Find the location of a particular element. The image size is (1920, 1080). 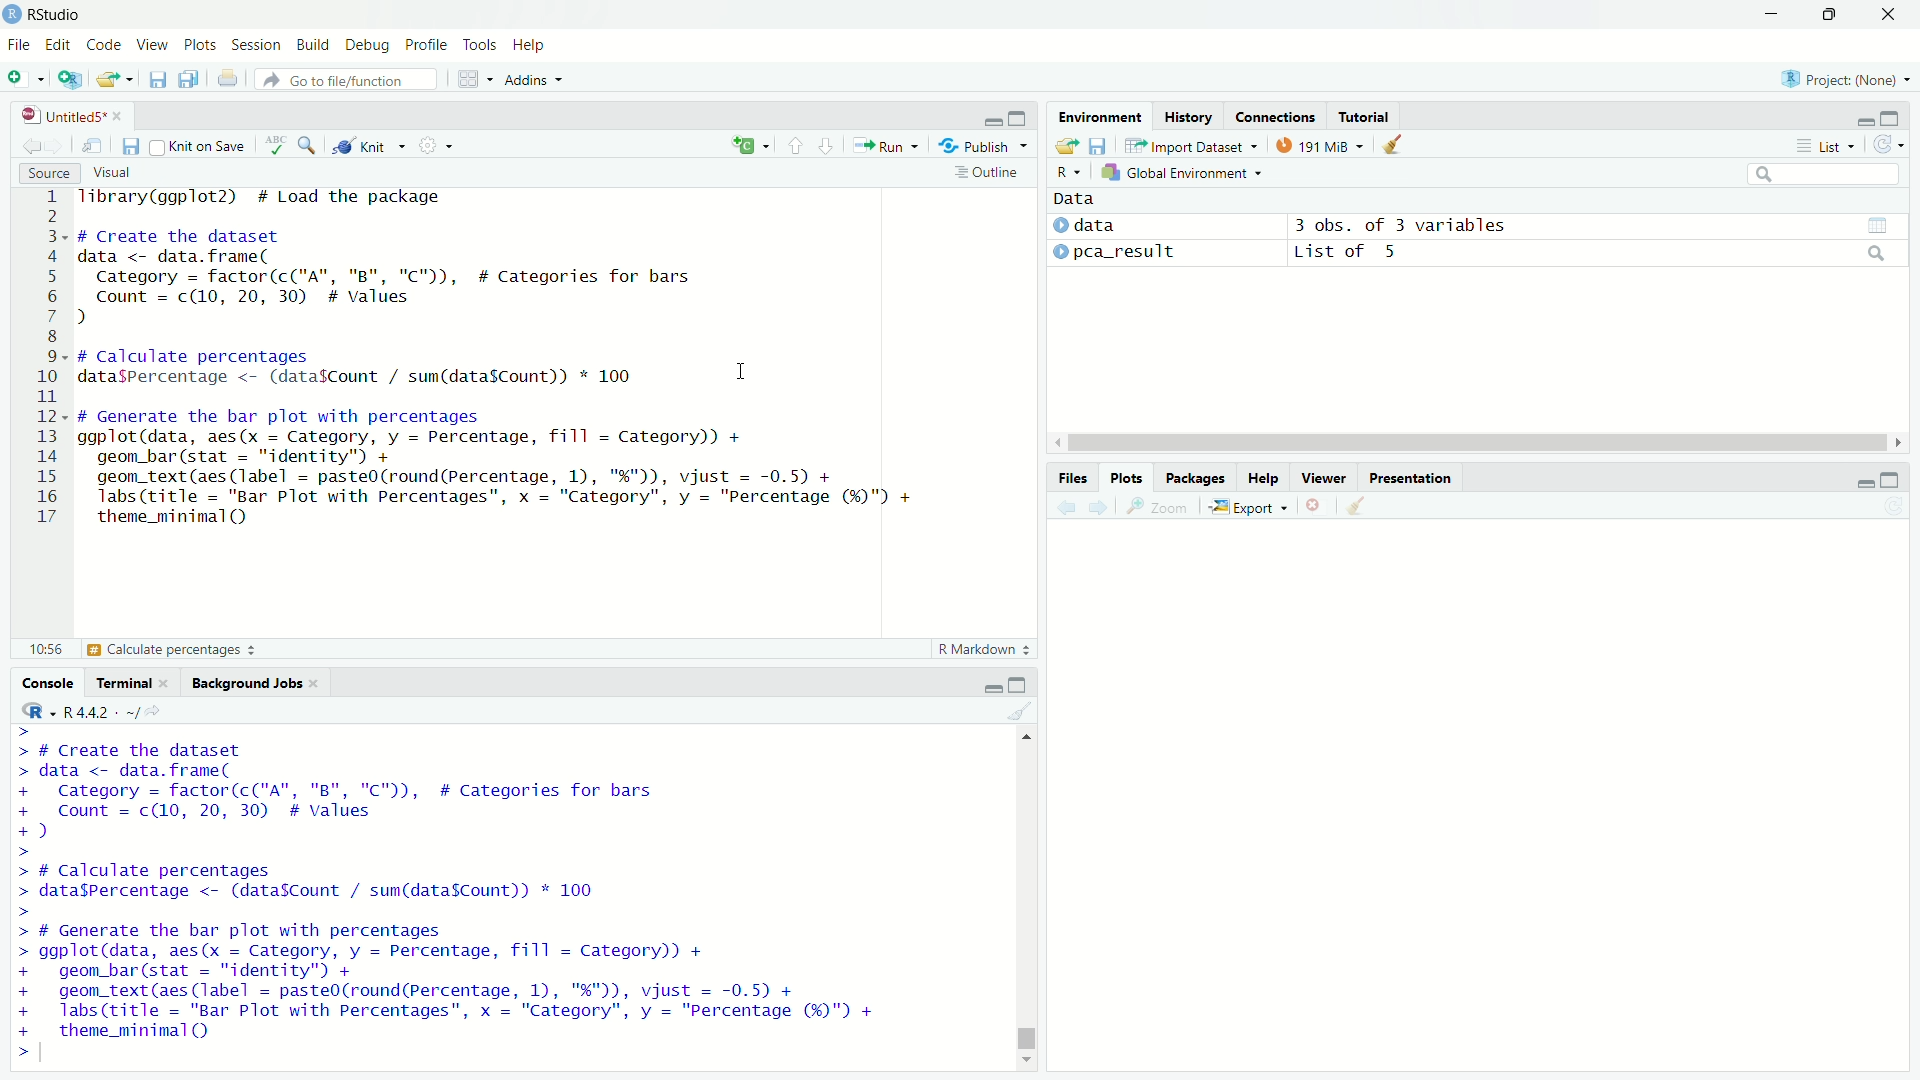

find and repace is located at coordinates (309, 145).